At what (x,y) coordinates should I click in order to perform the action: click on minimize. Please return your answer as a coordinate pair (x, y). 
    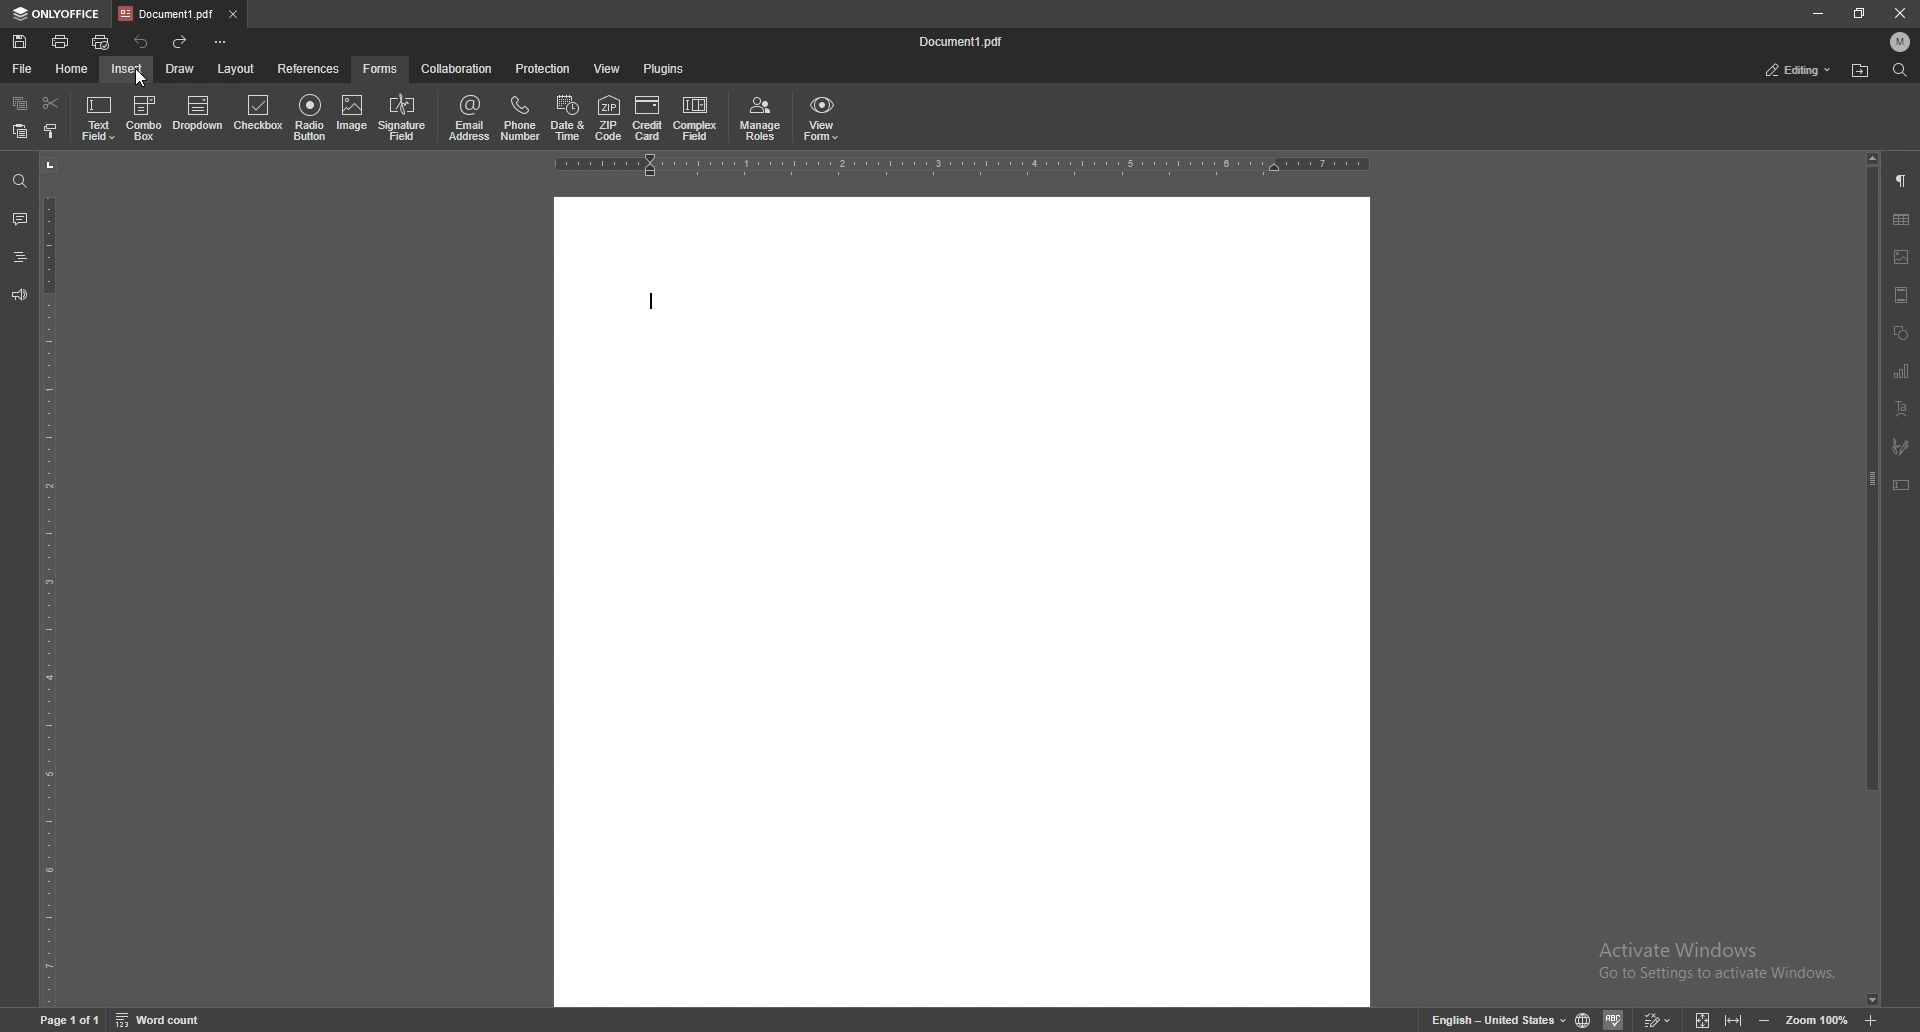
    Looking at the image, I should click on (1818, 12).